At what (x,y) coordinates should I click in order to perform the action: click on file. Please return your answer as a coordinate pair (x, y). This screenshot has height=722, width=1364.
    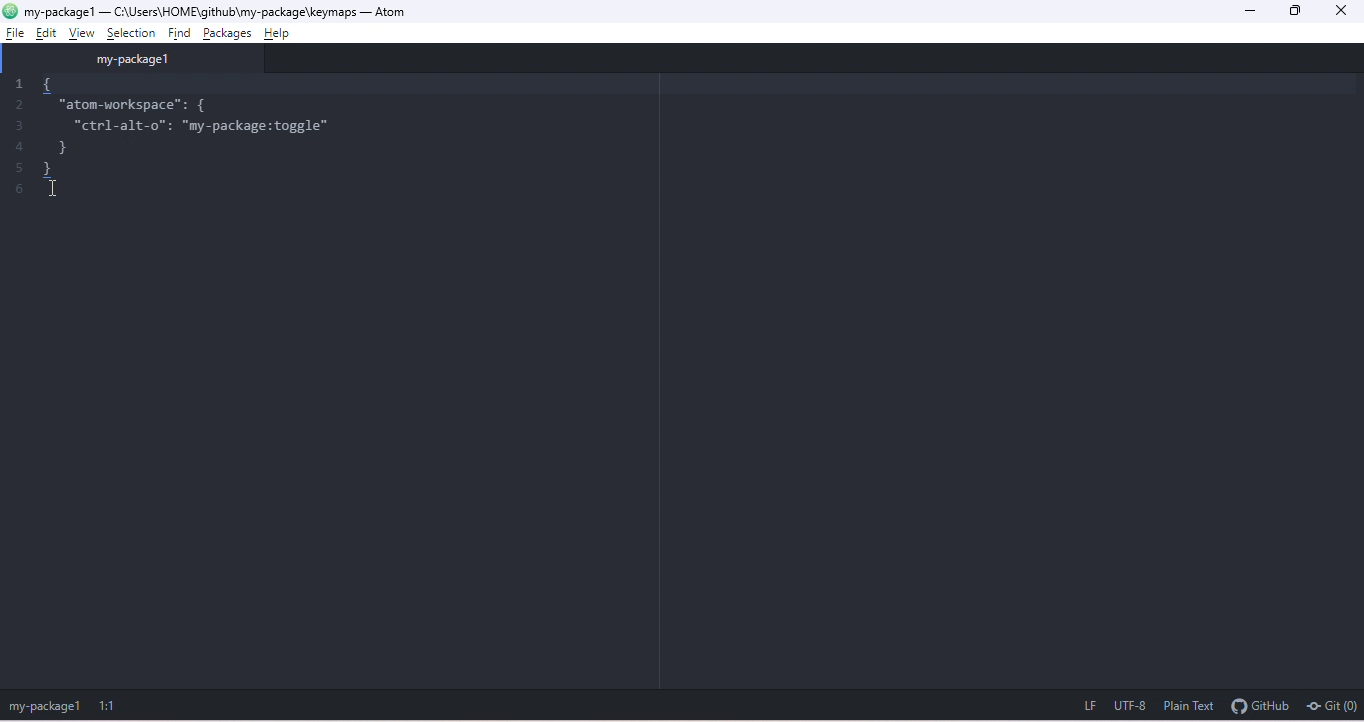
    Looking at the image, I should click on (16, 35).